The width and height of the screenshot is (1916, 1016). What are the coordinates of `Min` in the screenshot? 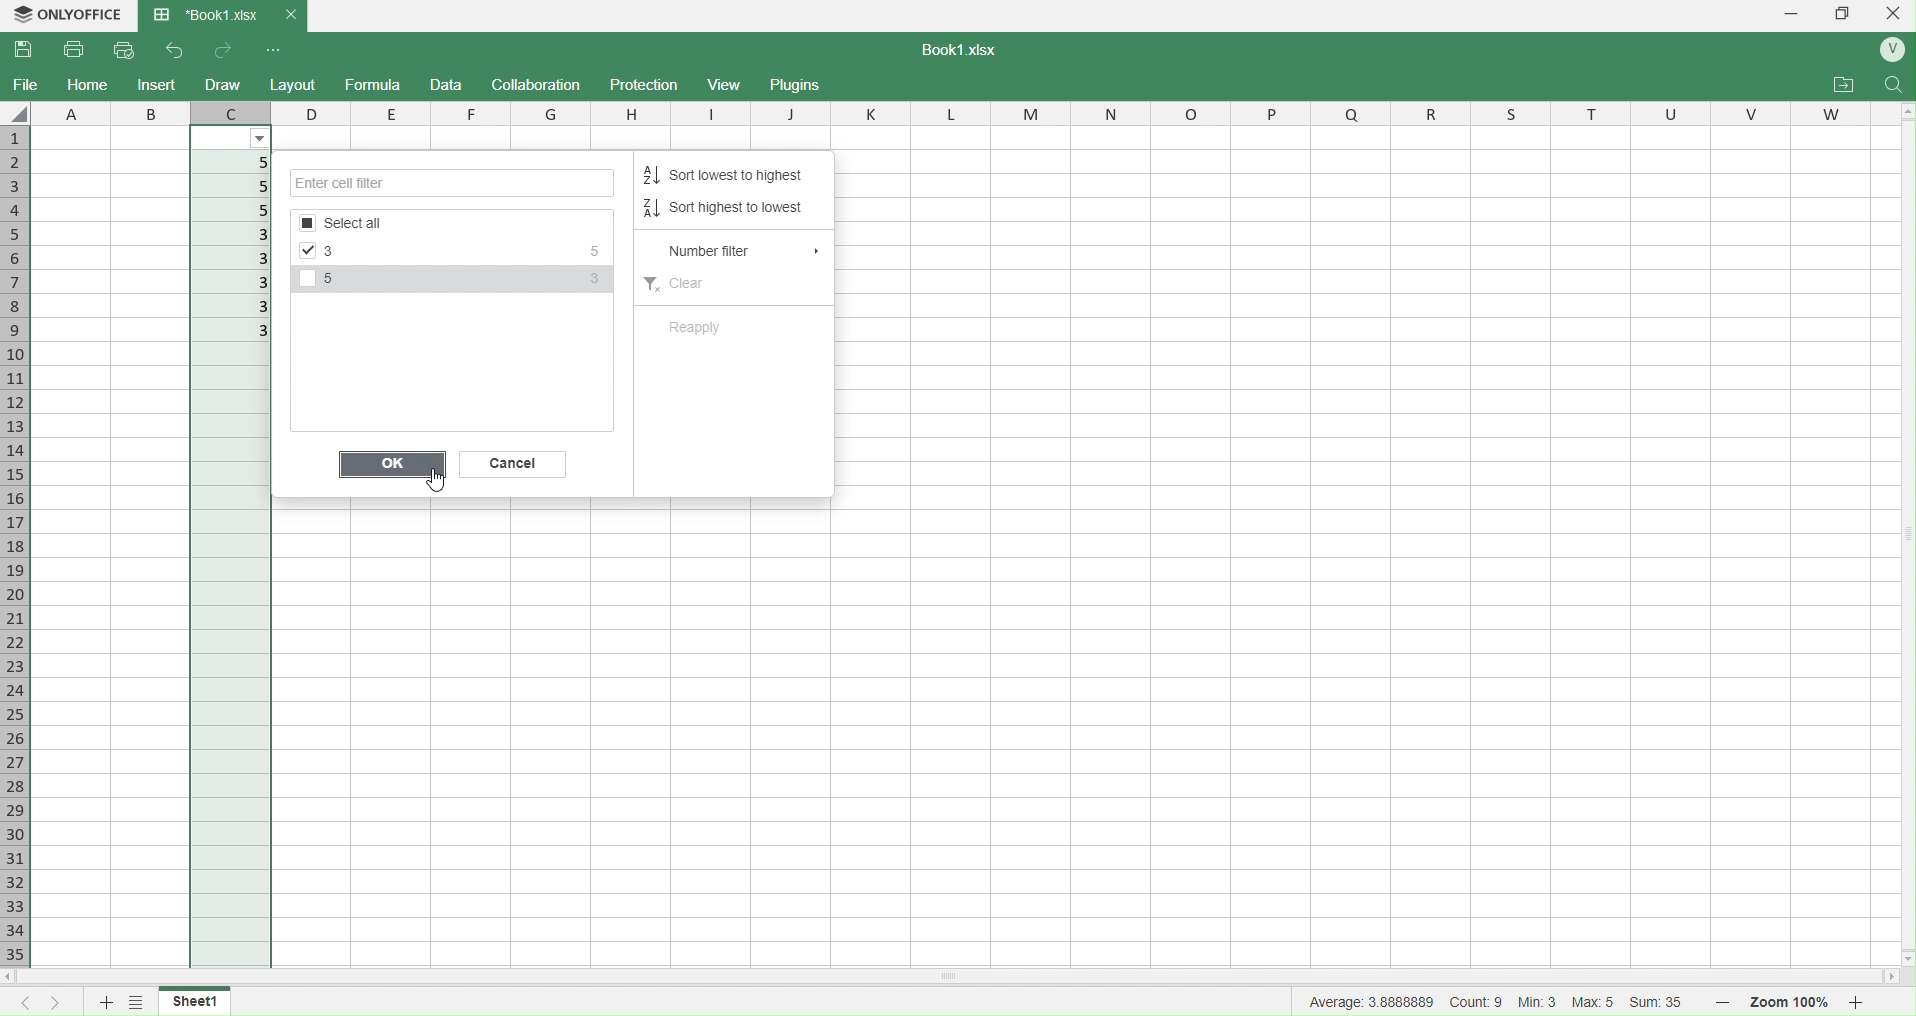 It's located at (1538, 1003).